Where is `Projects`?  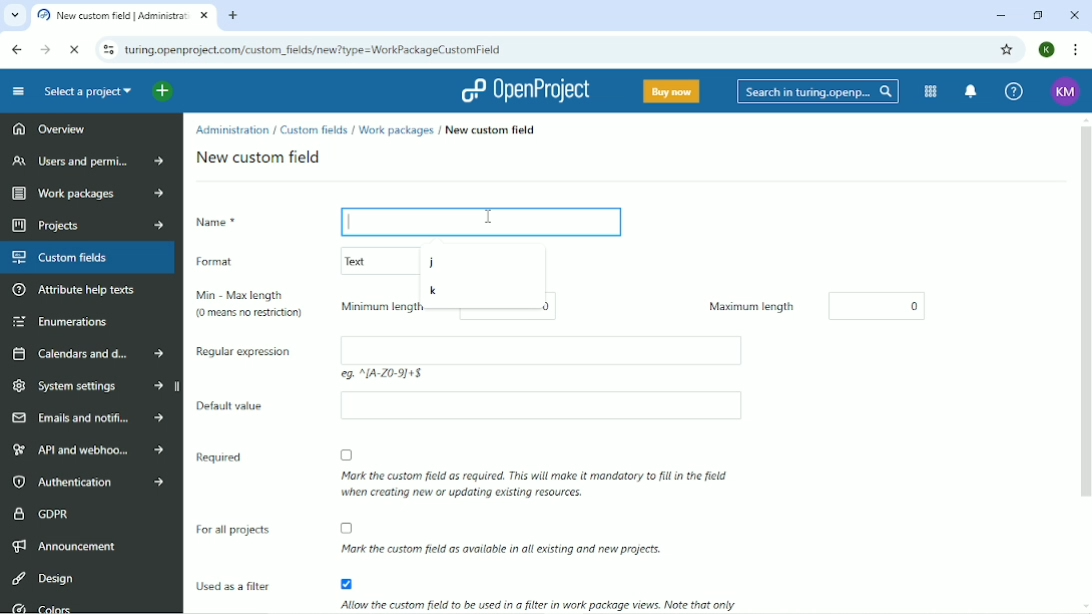 Projects is located at coordinates (85, 225).